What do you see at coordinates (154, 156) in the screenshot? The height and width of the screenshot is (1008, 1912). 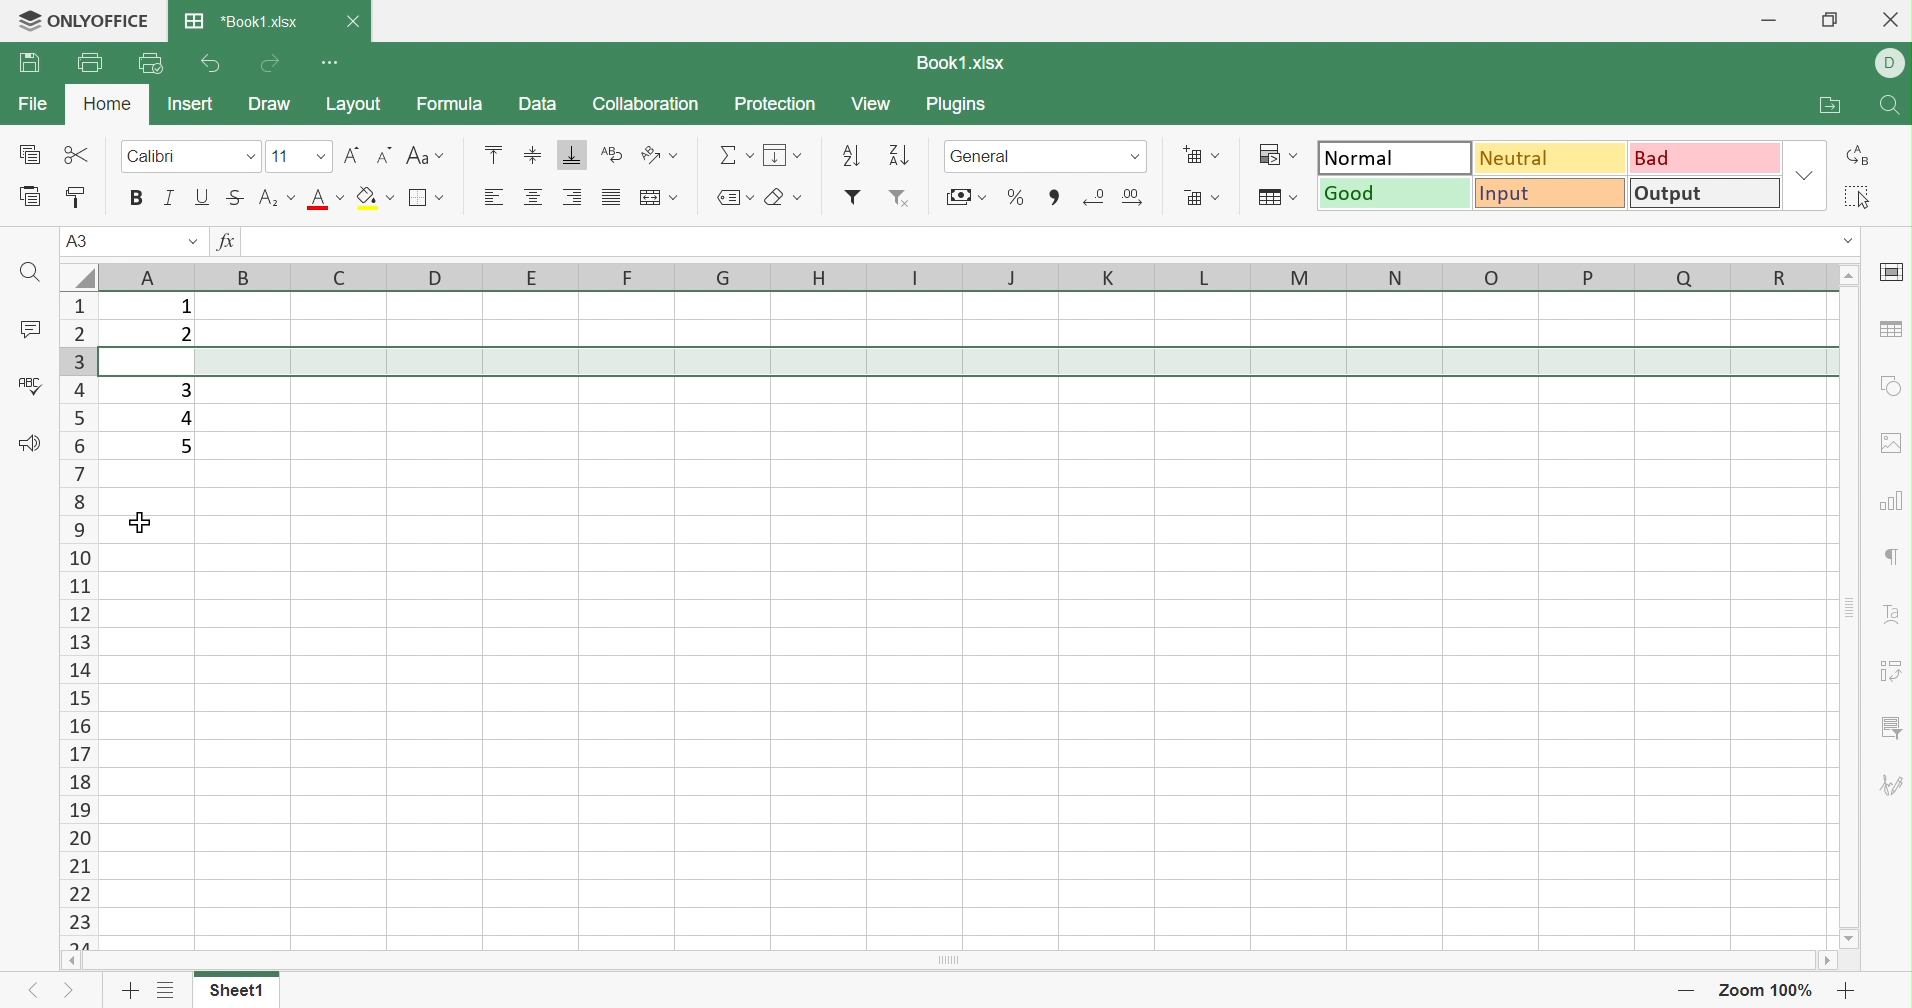 I see `Calibri` at bounding box center [154, 156].